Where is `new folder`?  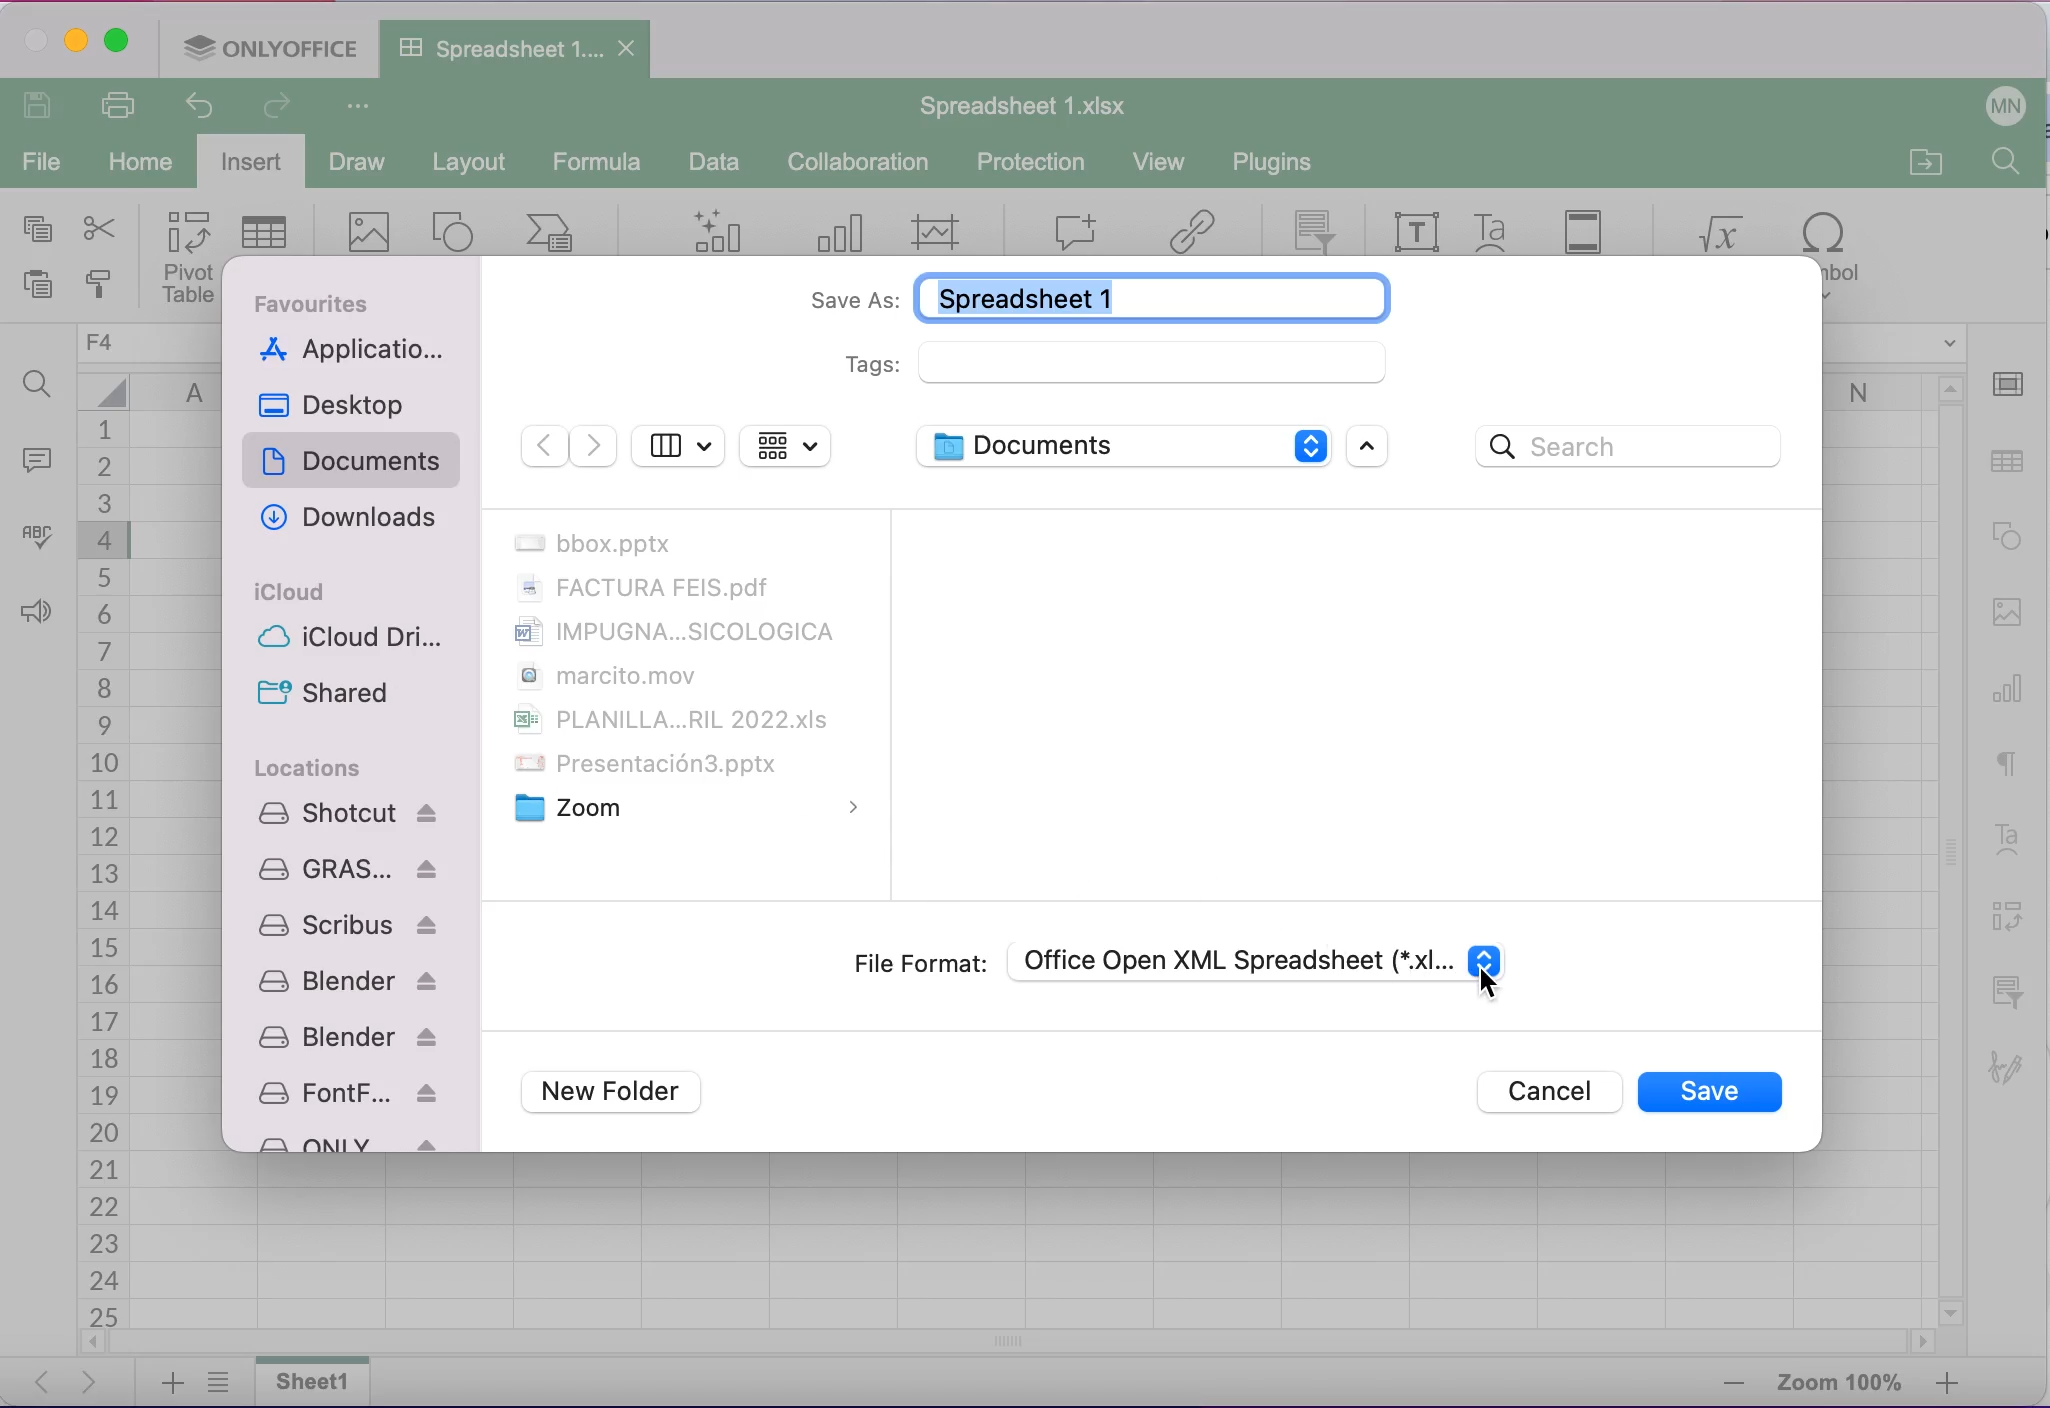
new folder is located at coordinates (620, 1094).